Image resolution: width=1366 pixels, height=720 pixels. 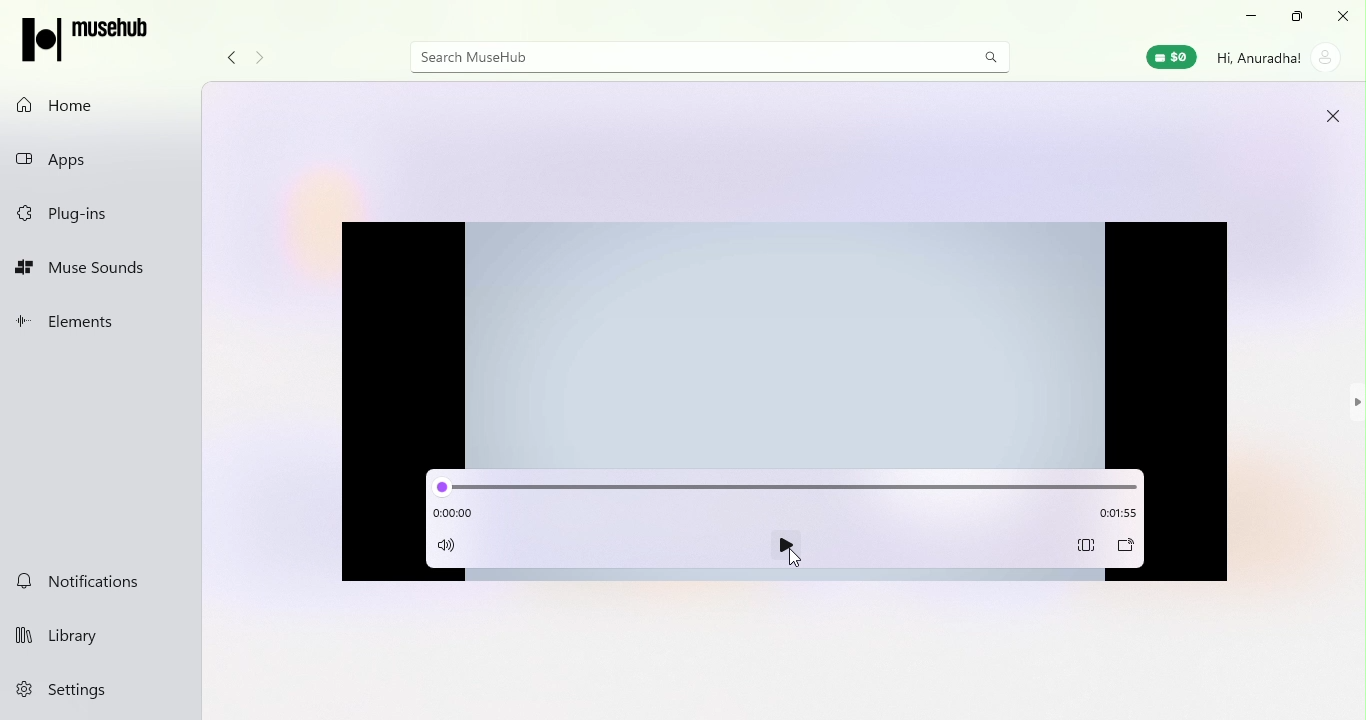 What do you see at coordinates (1344, 16) in the screenshot?
I see `close` at bounding box center [1344, 16].